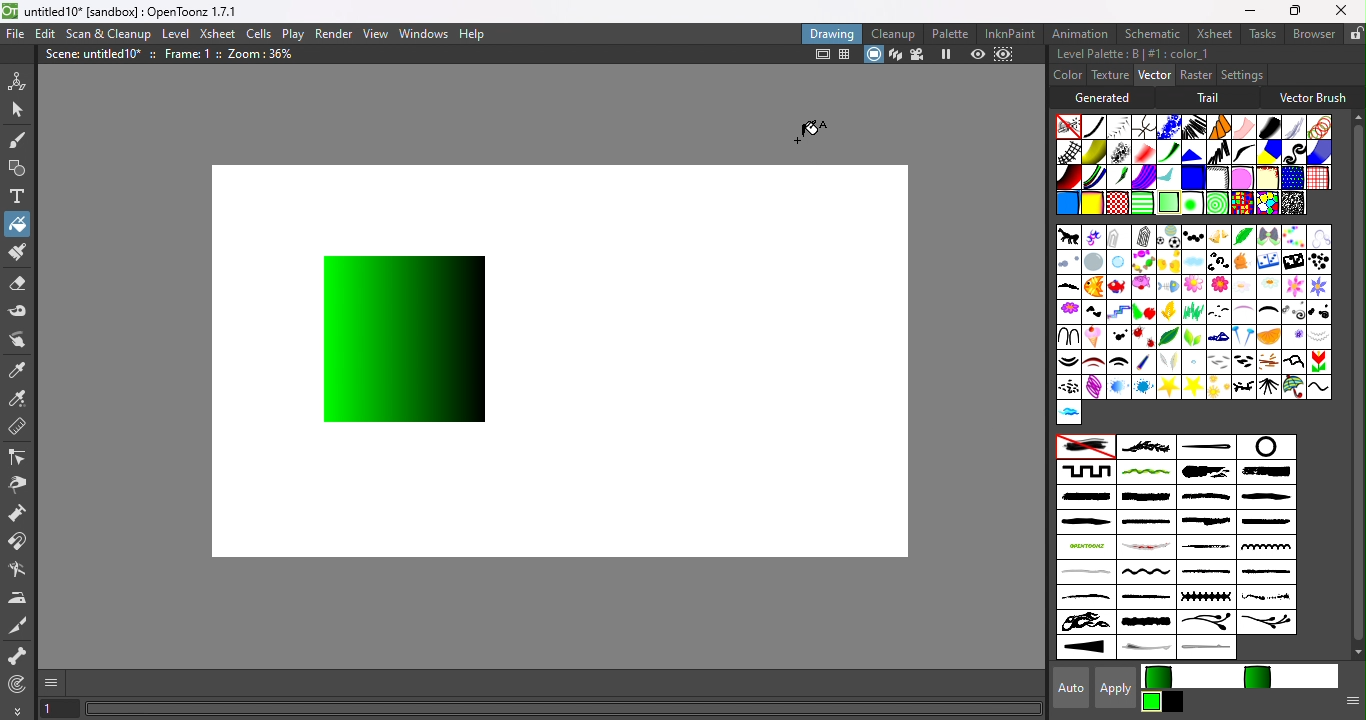 This screenshot has width=1366, height=720. Describe the element at coordinates (1142, 311) in the screenshot. I see `fruit` at that location.